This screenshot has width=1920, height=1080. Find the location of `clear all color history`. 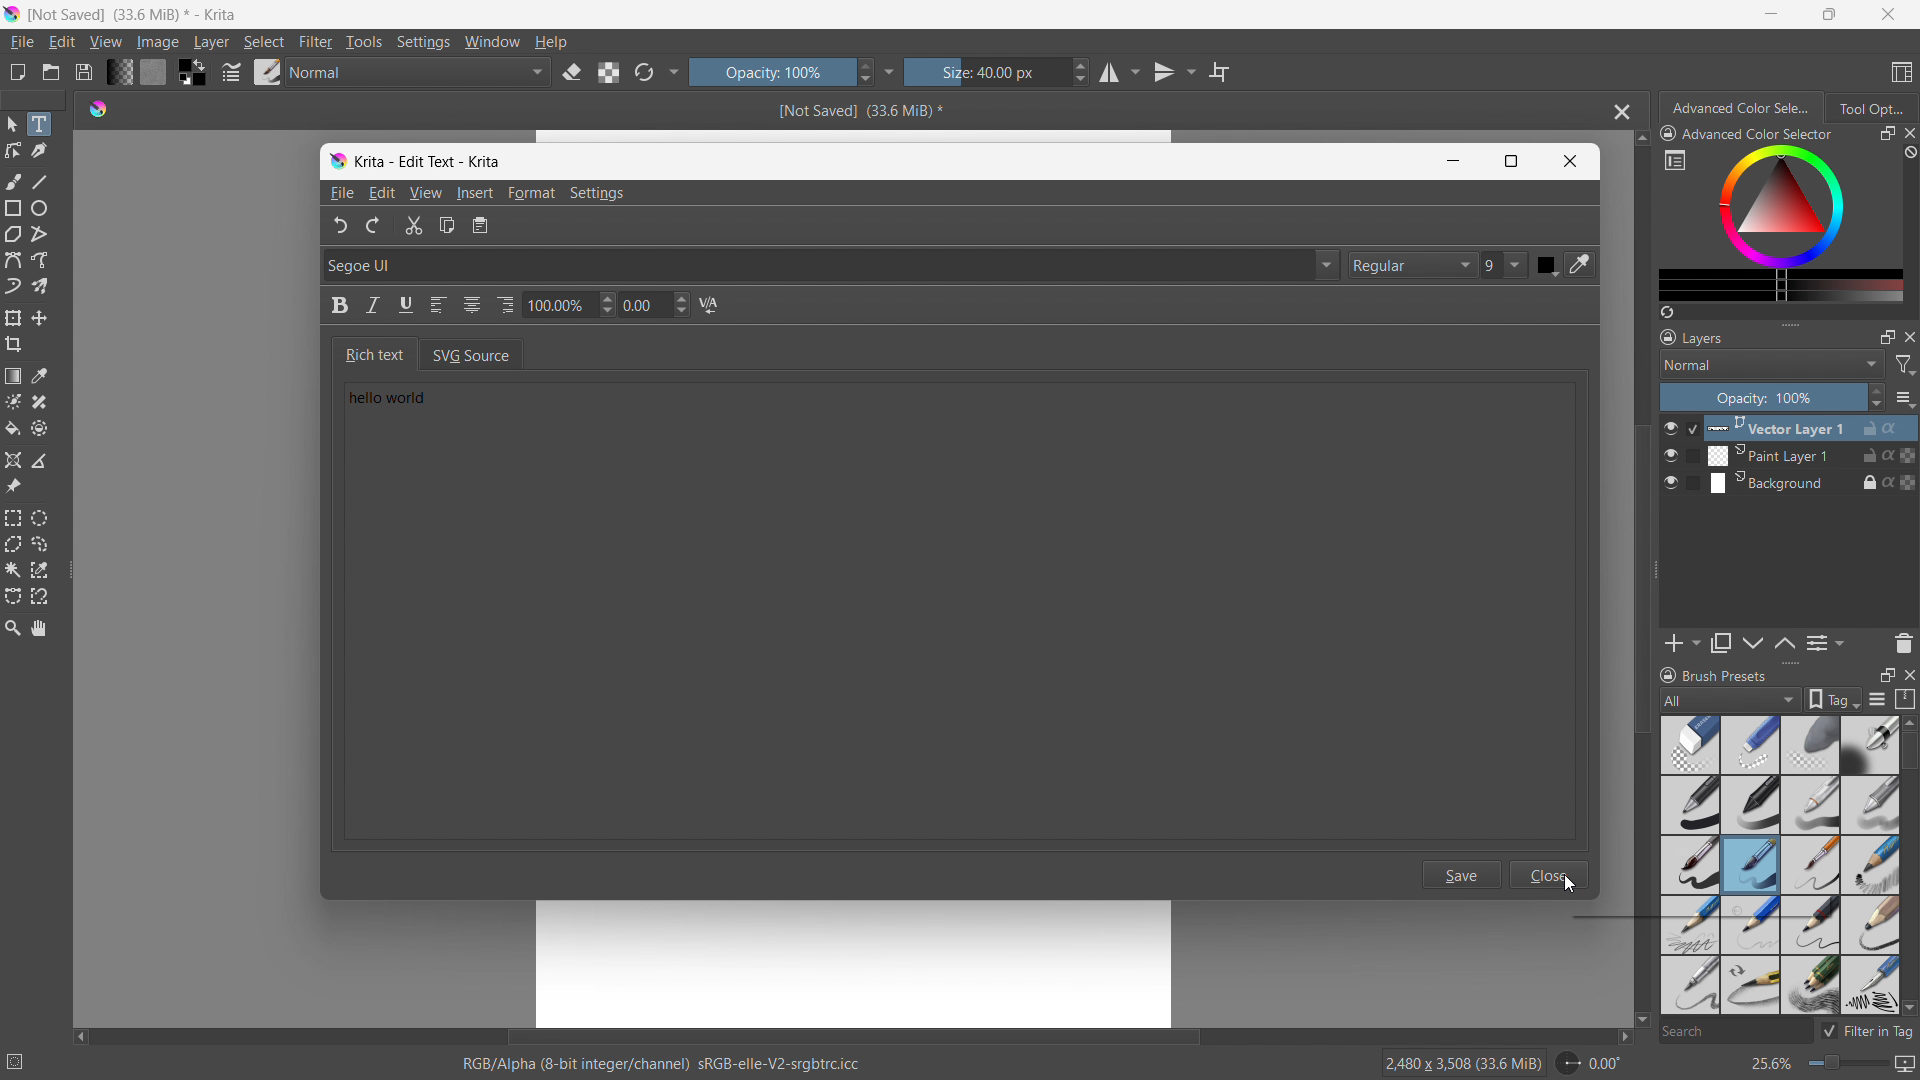

clear all color history is located at coordinates (1908, 153).